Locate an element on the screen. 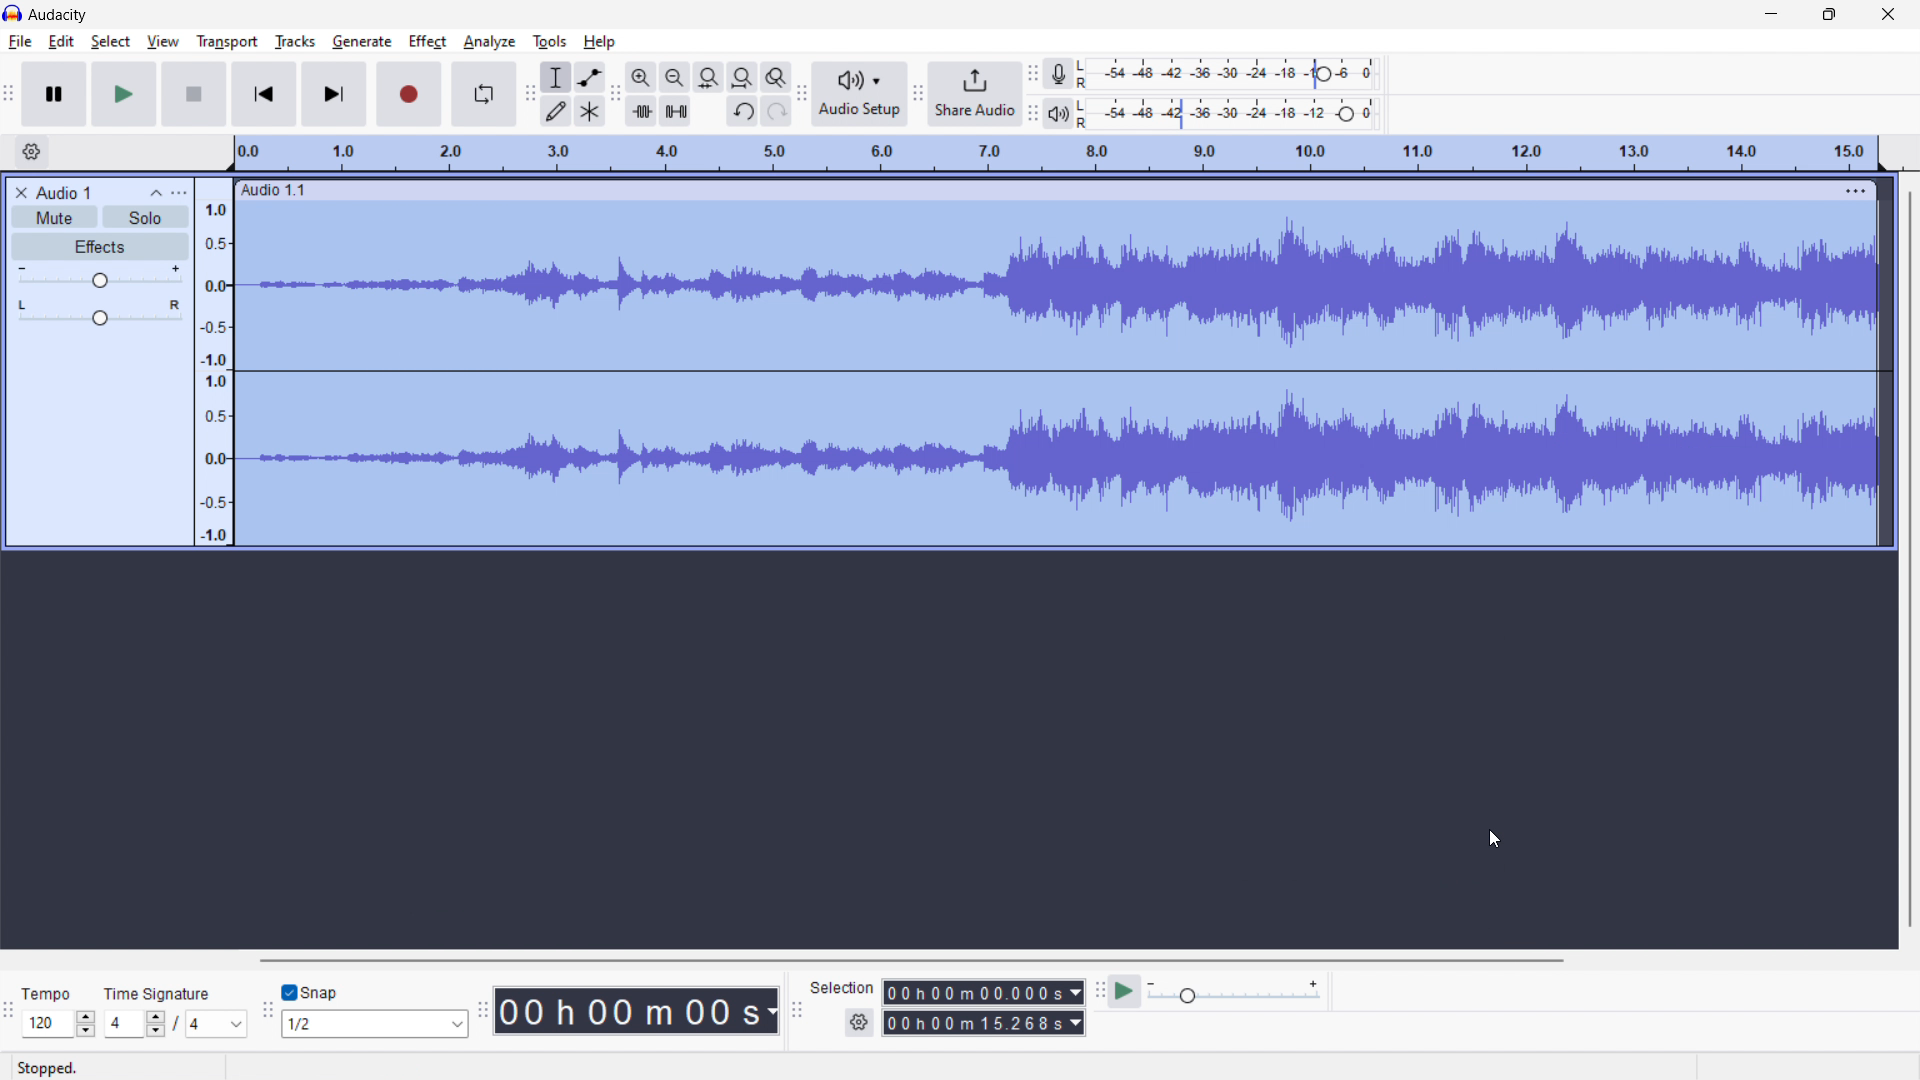 This screenshot has width=1920, height=1080. 1/2 (select snapping) is located at coordinates (376, 1023).